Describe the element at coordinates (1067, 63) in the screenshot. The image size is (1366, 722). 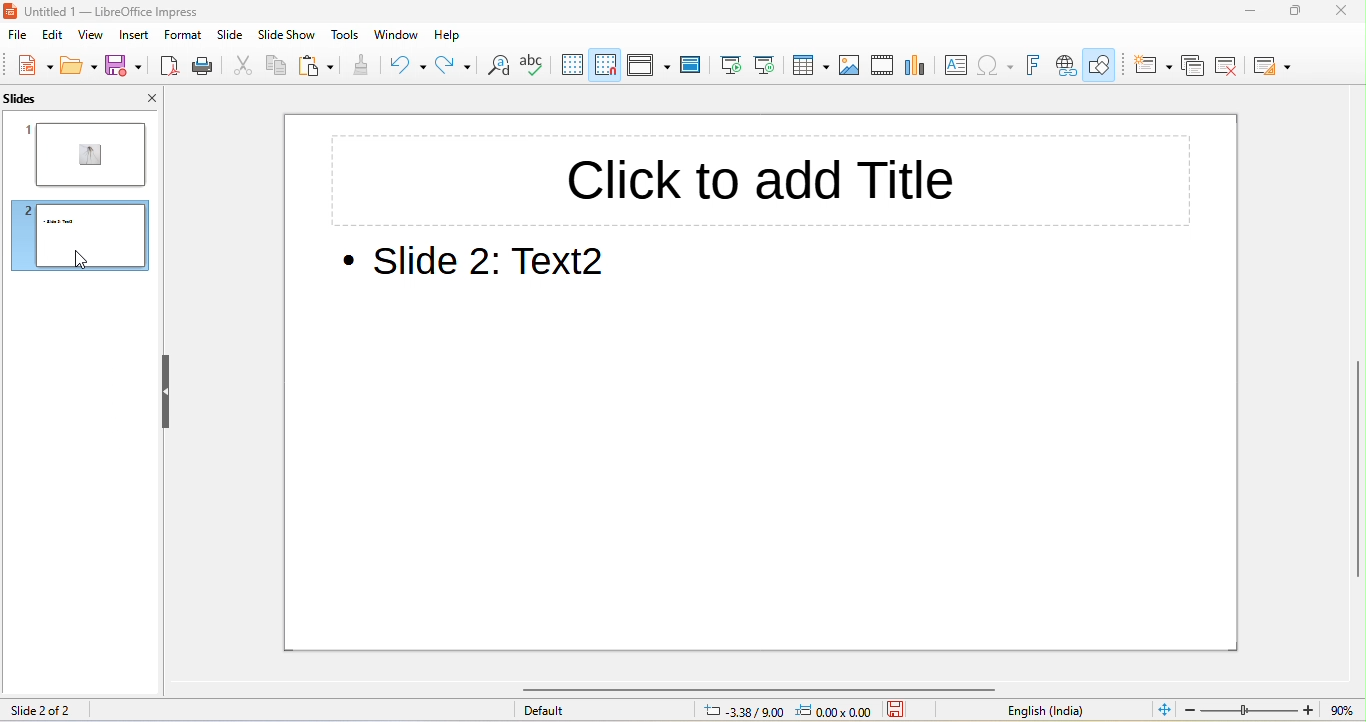
I see `hyperlink` at that location.